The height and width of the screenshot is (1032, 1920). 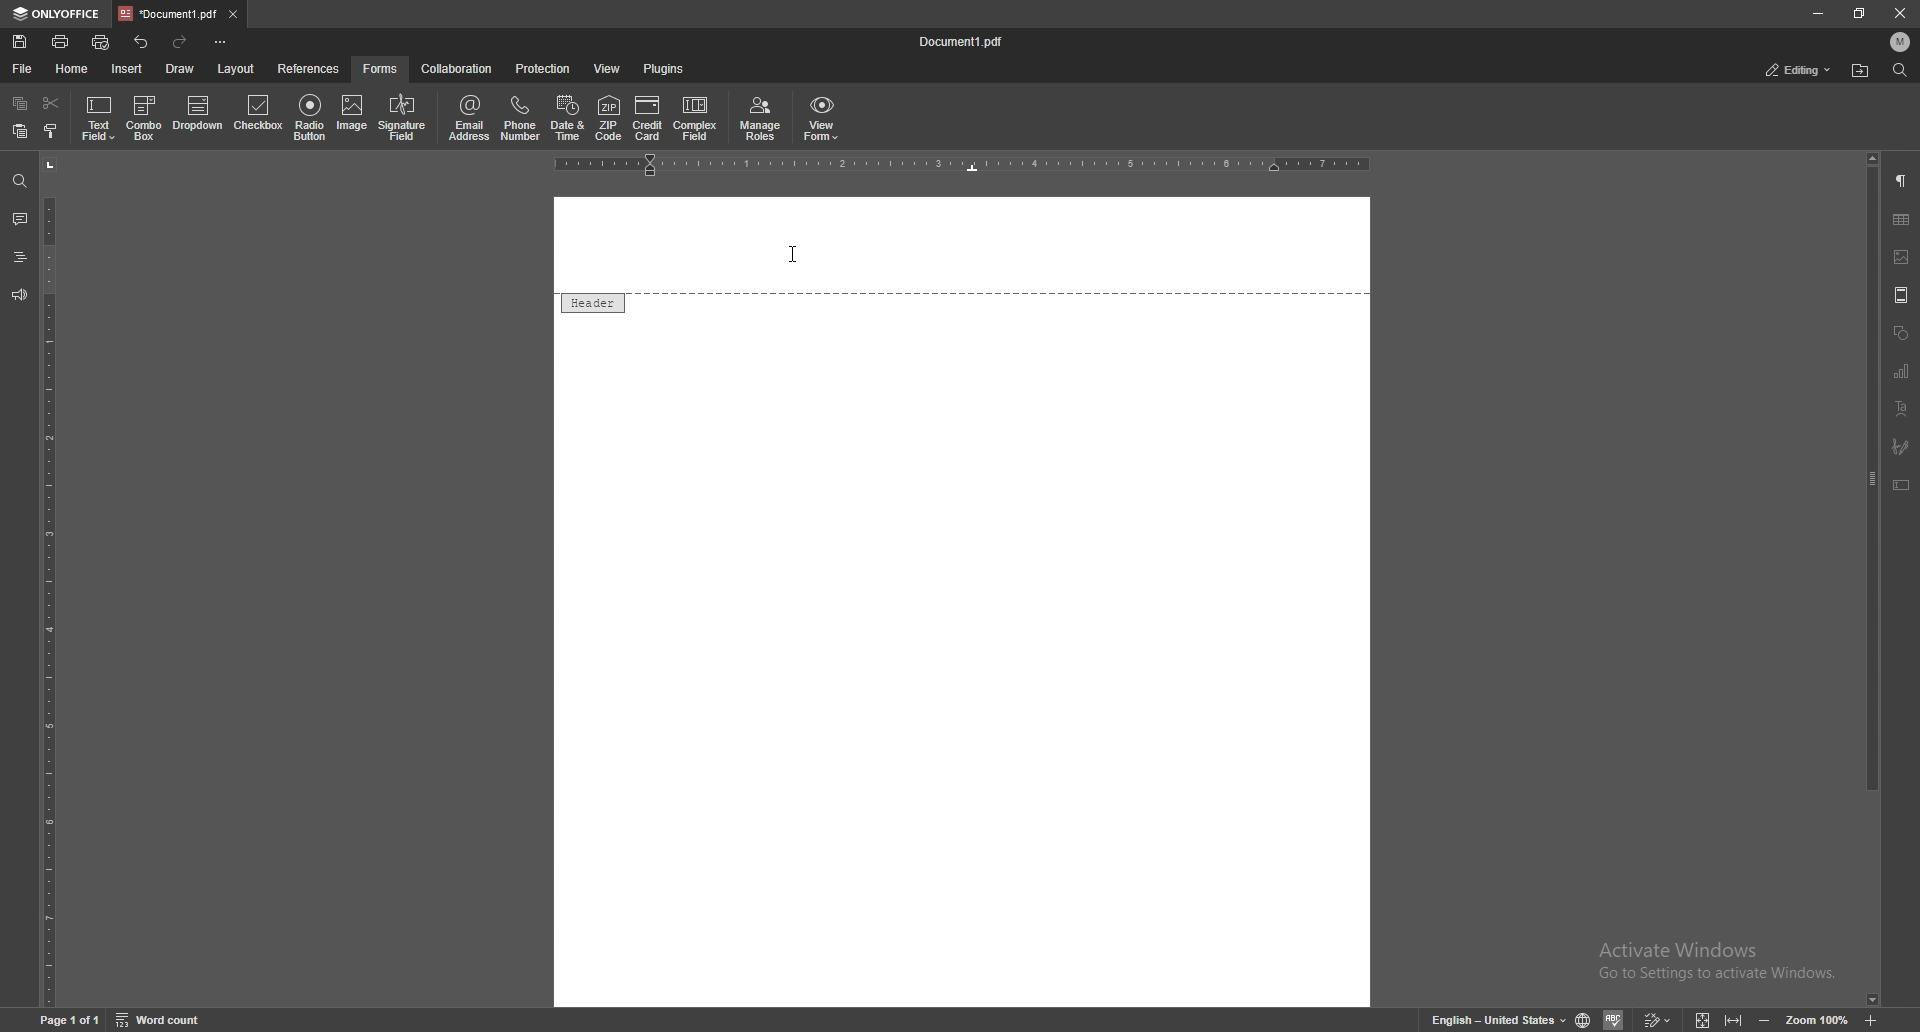 What do you see at coordinates (353, 116) in the screenshot?
I see `image` at bounding box center [353, 116].